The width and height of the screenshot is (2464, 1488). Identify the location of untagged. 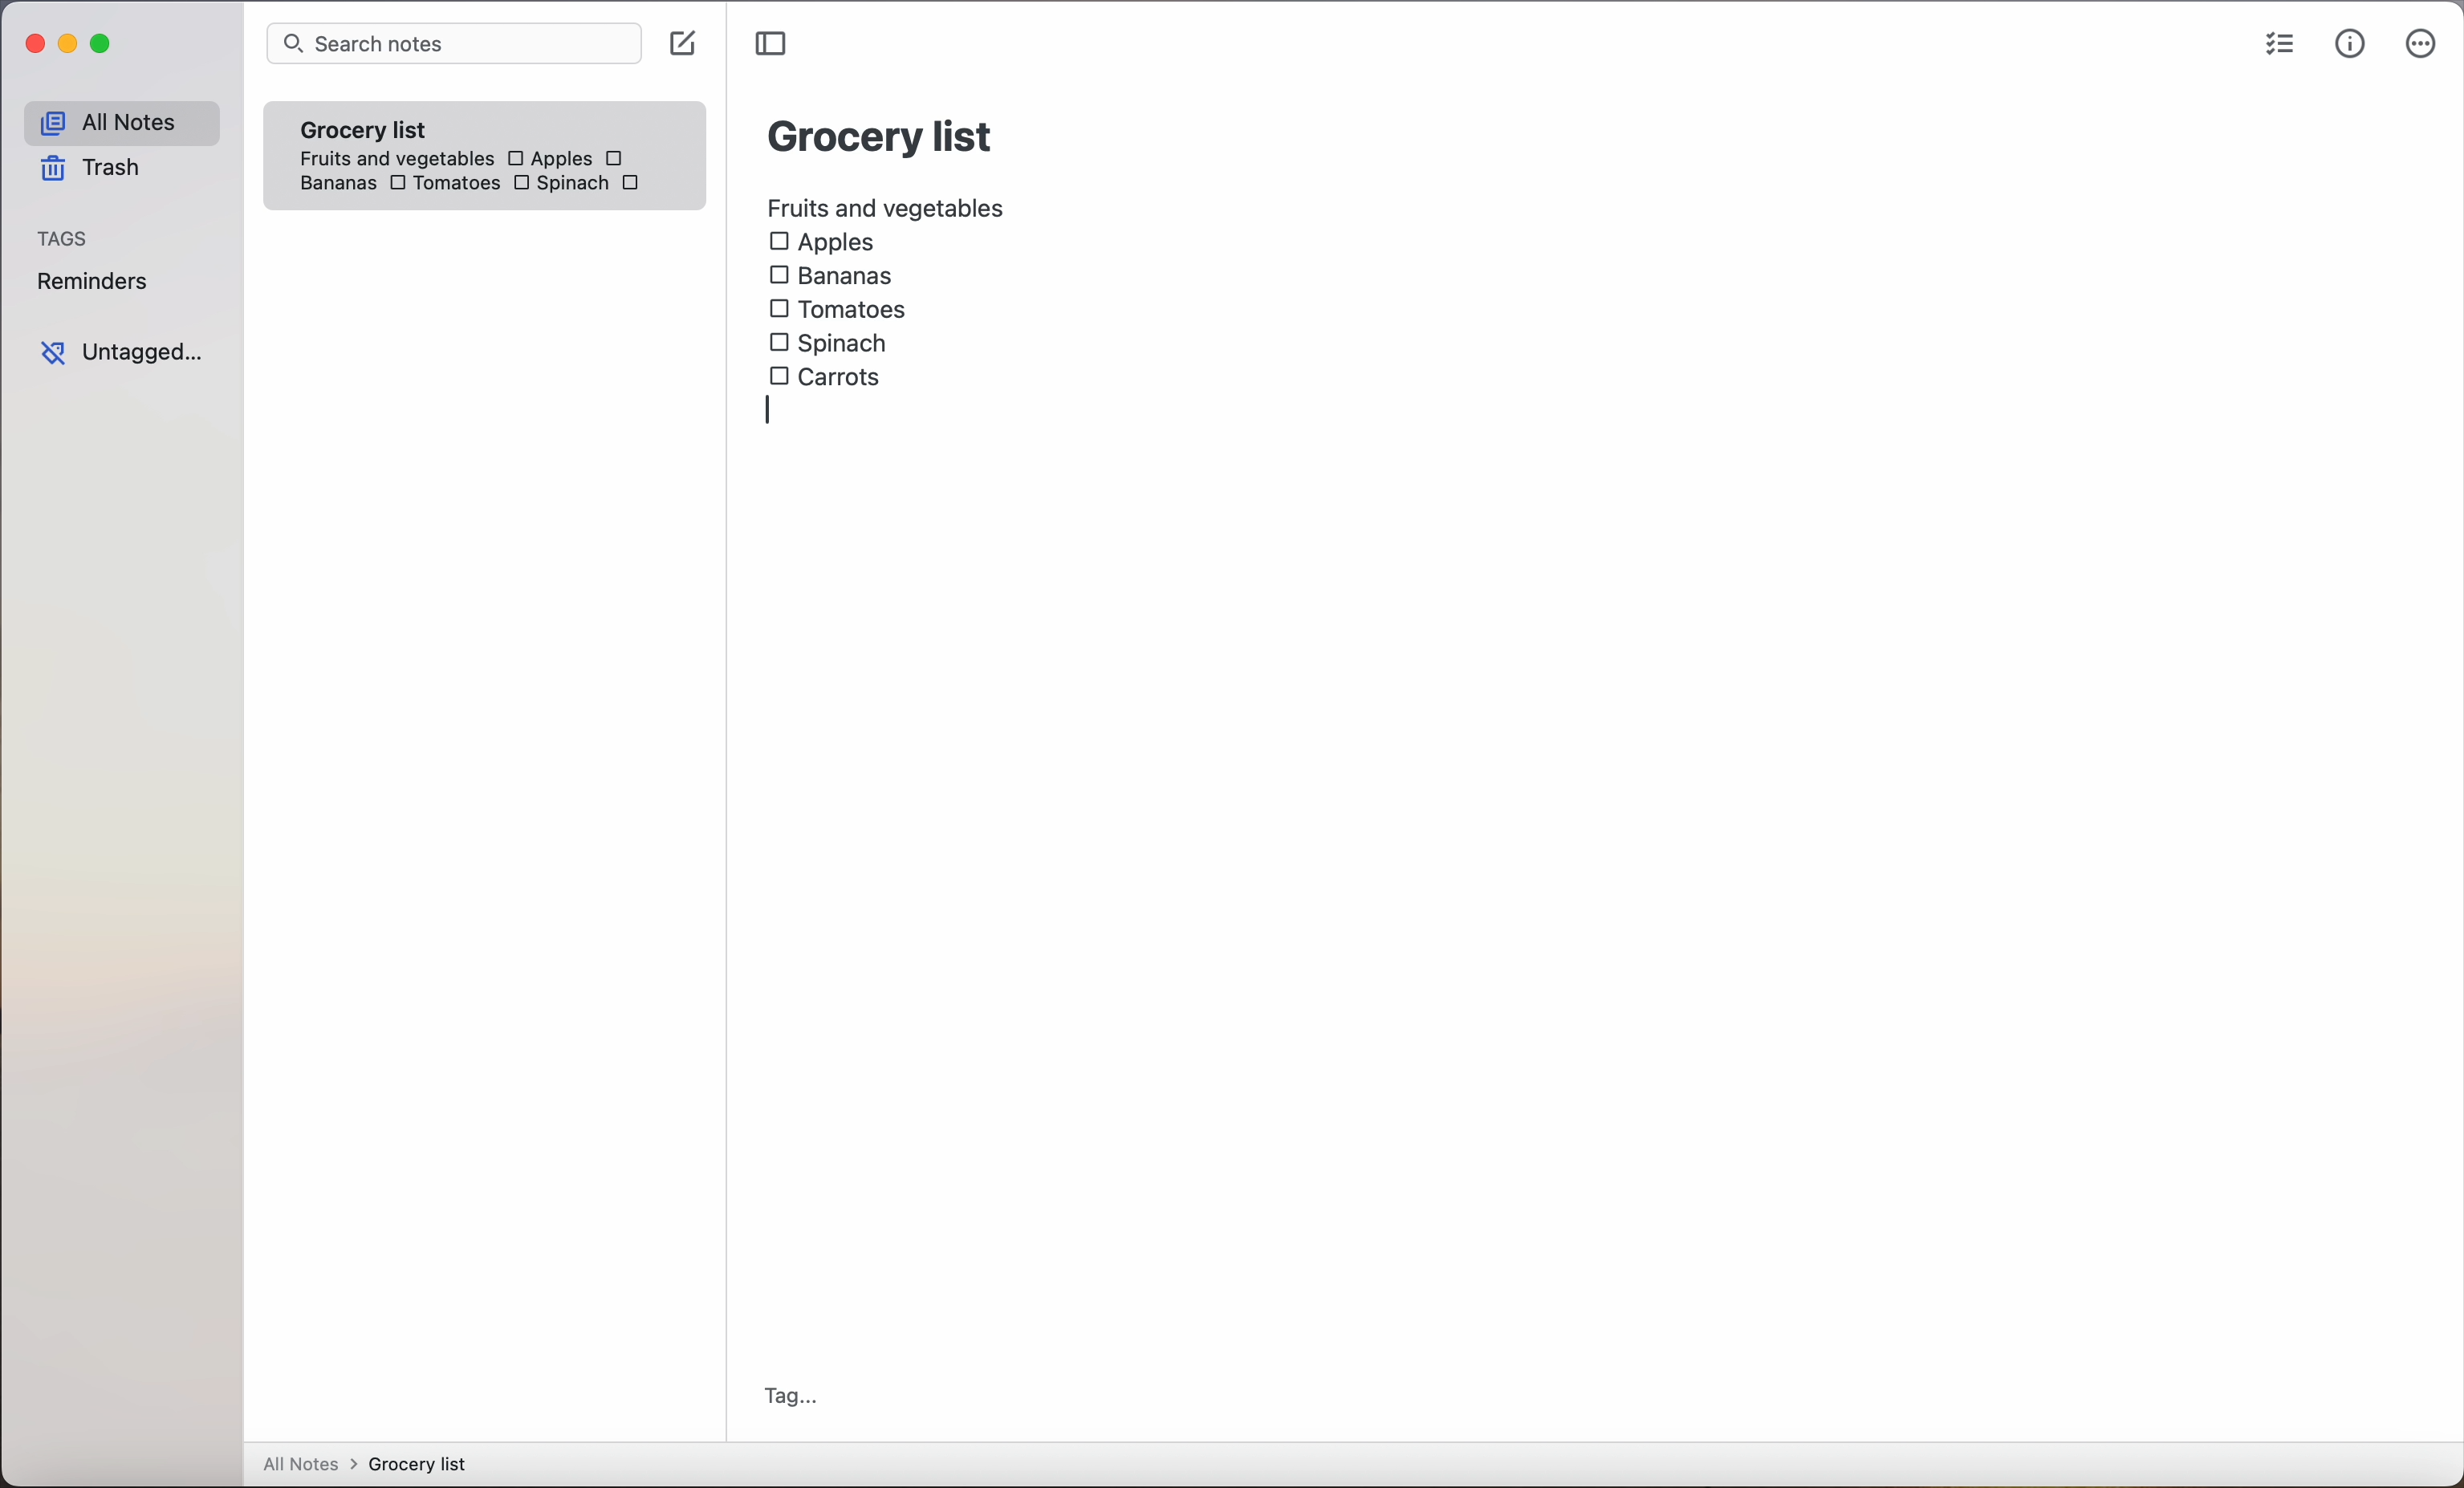
(121, 353).